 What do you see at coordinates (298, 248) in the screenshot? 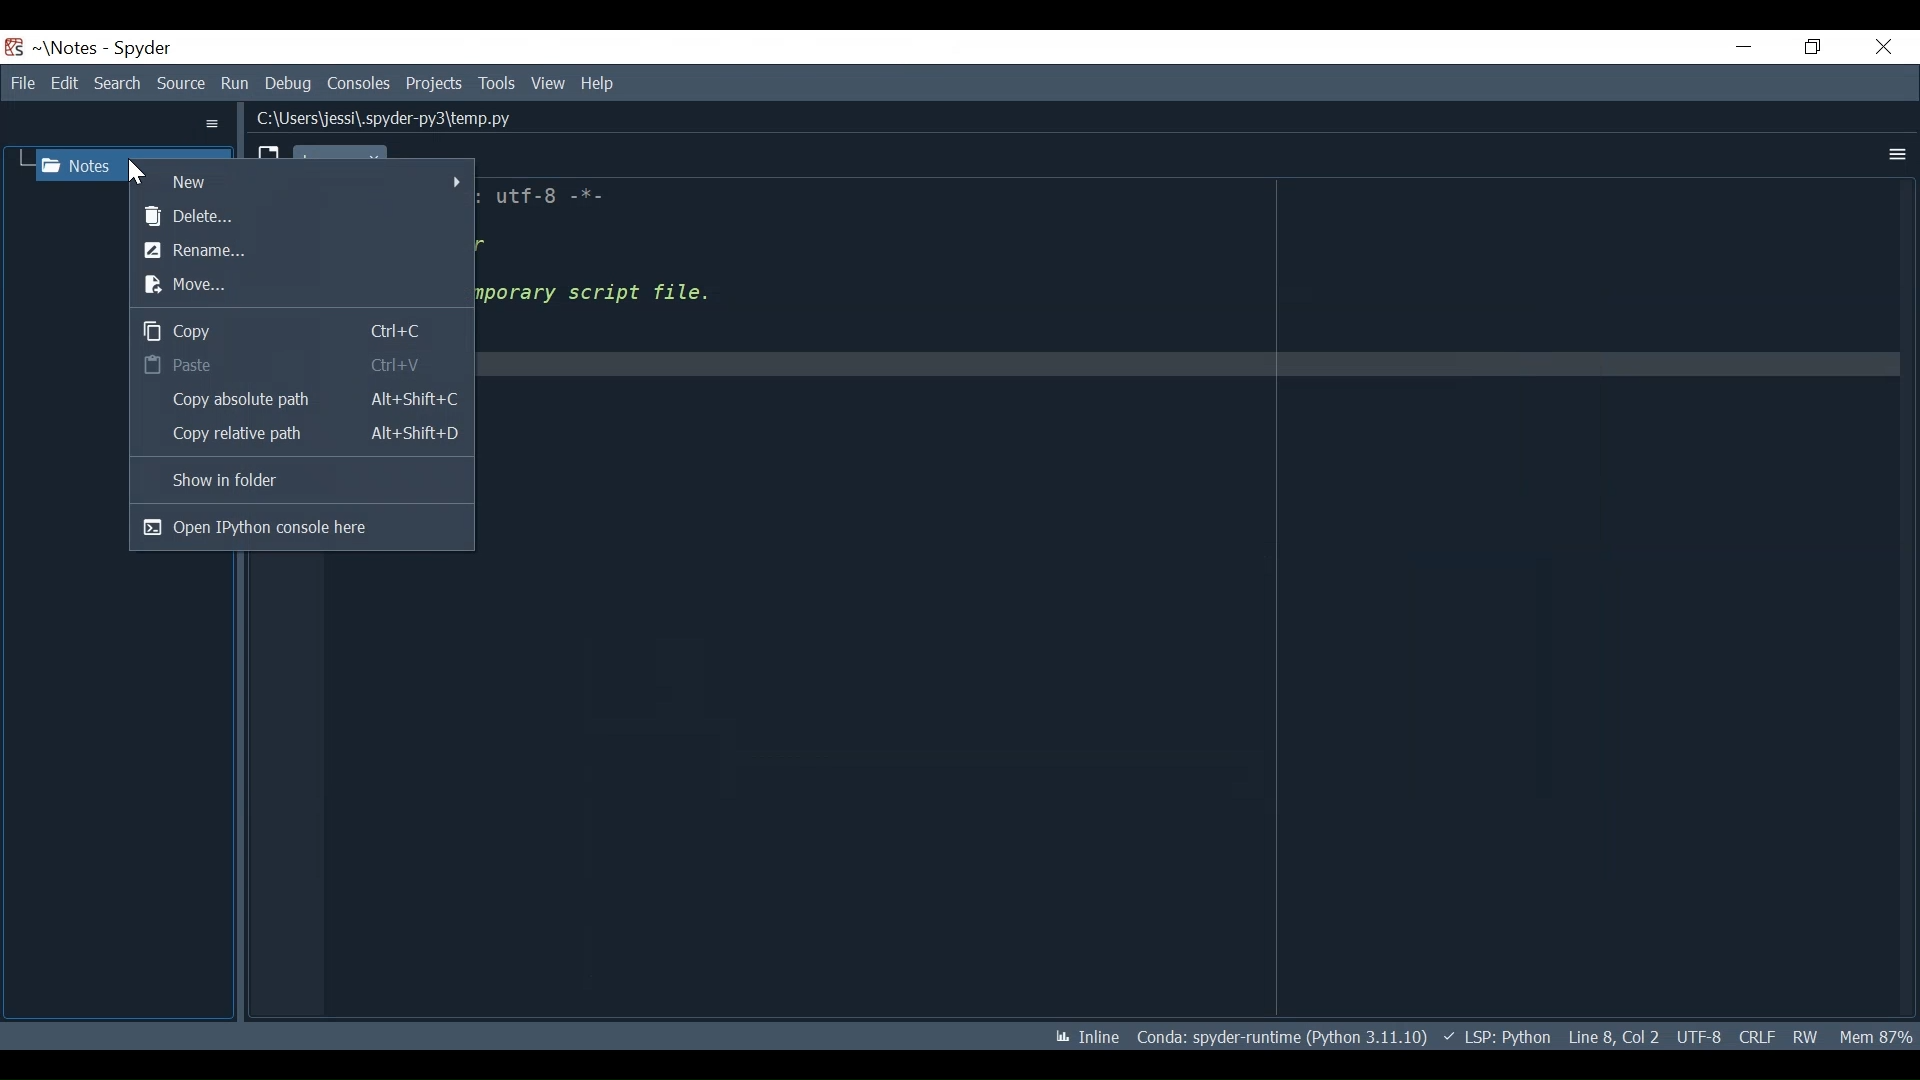
I see `Rename` at bounding box center [298, 248].